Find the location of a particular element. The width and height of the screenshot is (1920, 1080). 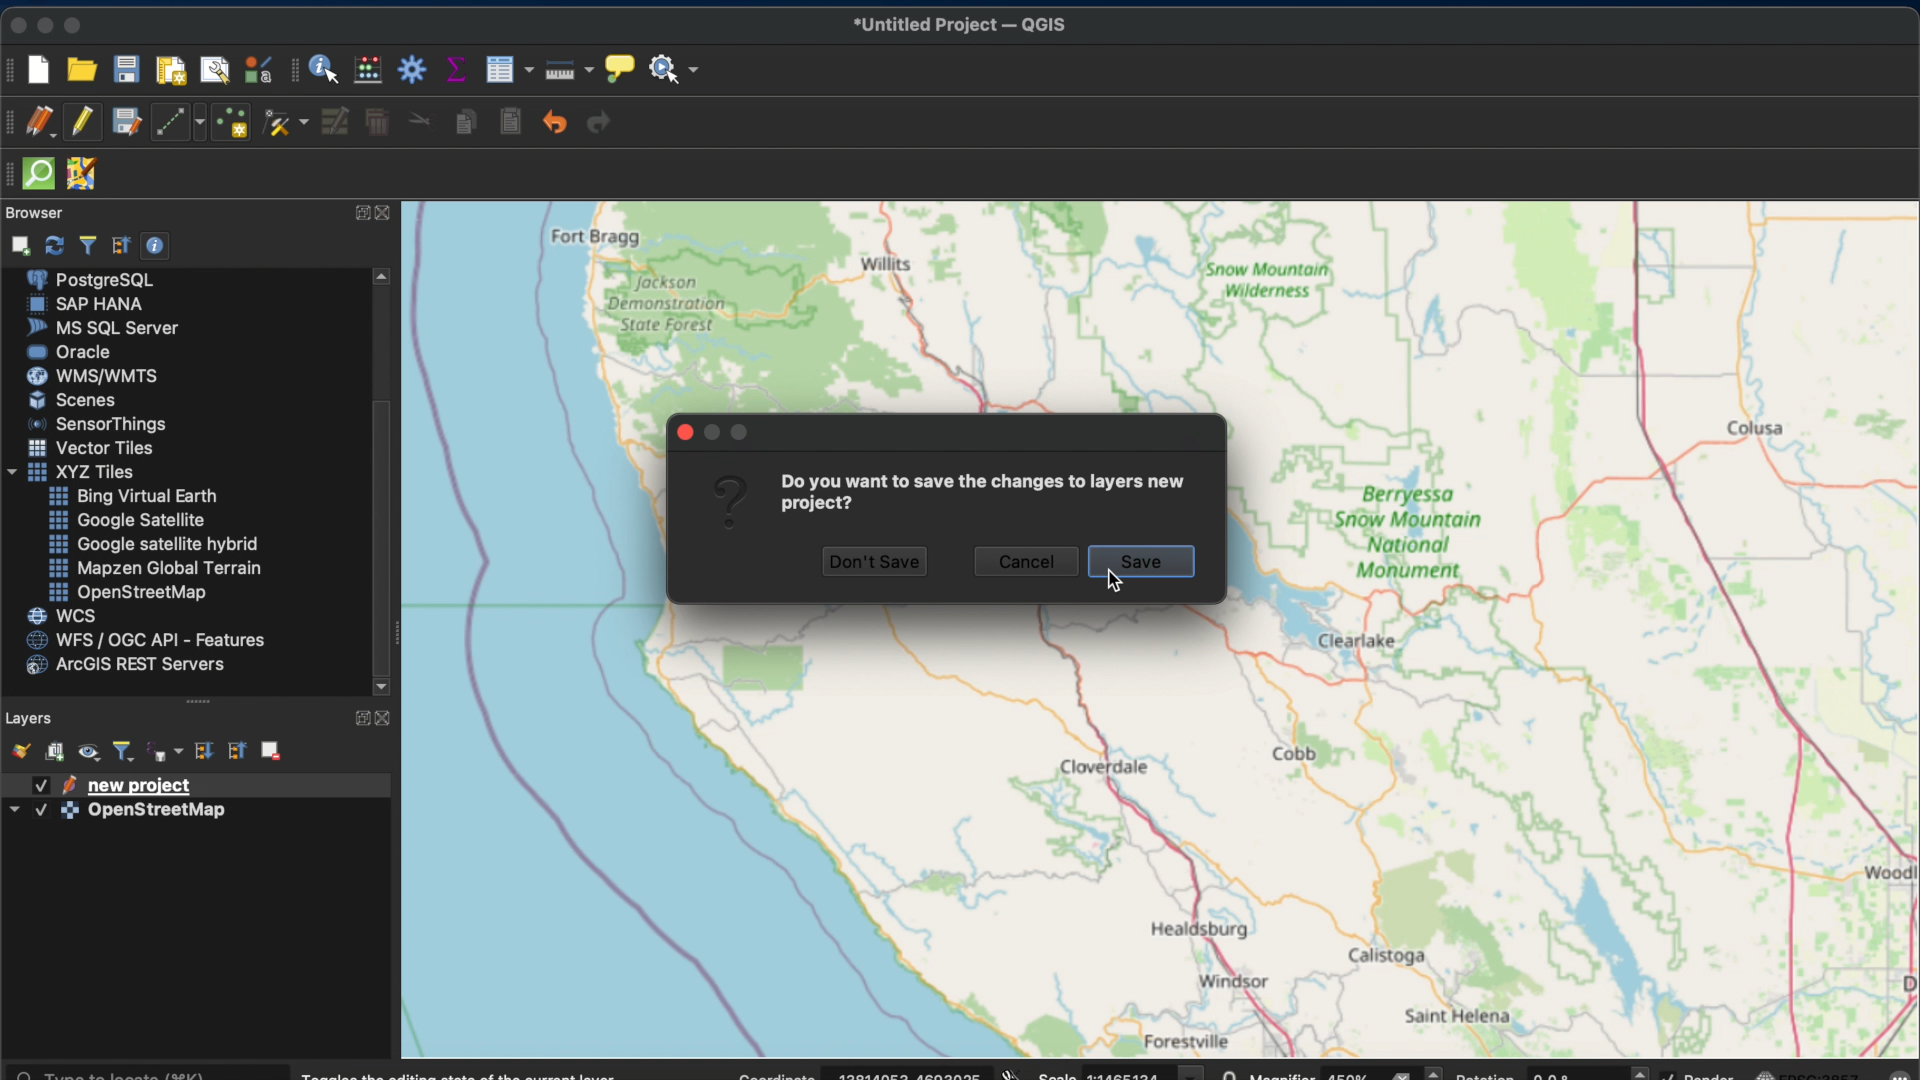

browser is located at coordinates (34, 213).